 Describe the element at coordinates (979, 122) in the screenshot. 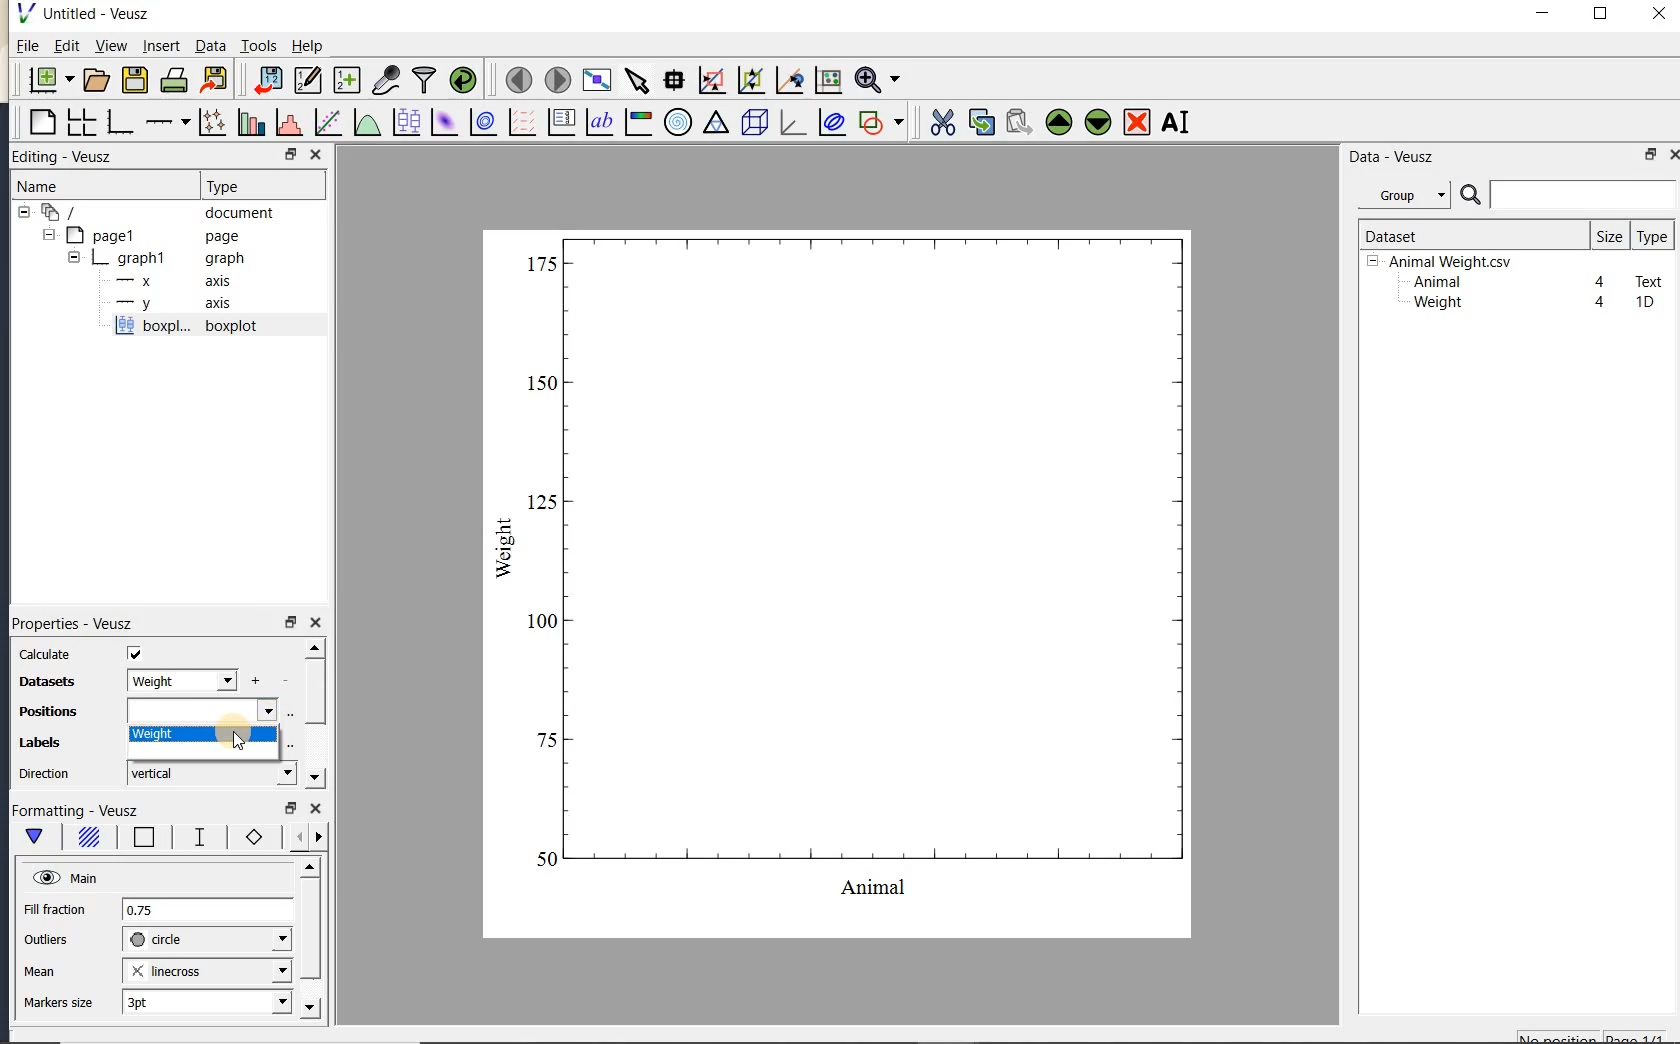

I see `copy the selected widget` at that location.